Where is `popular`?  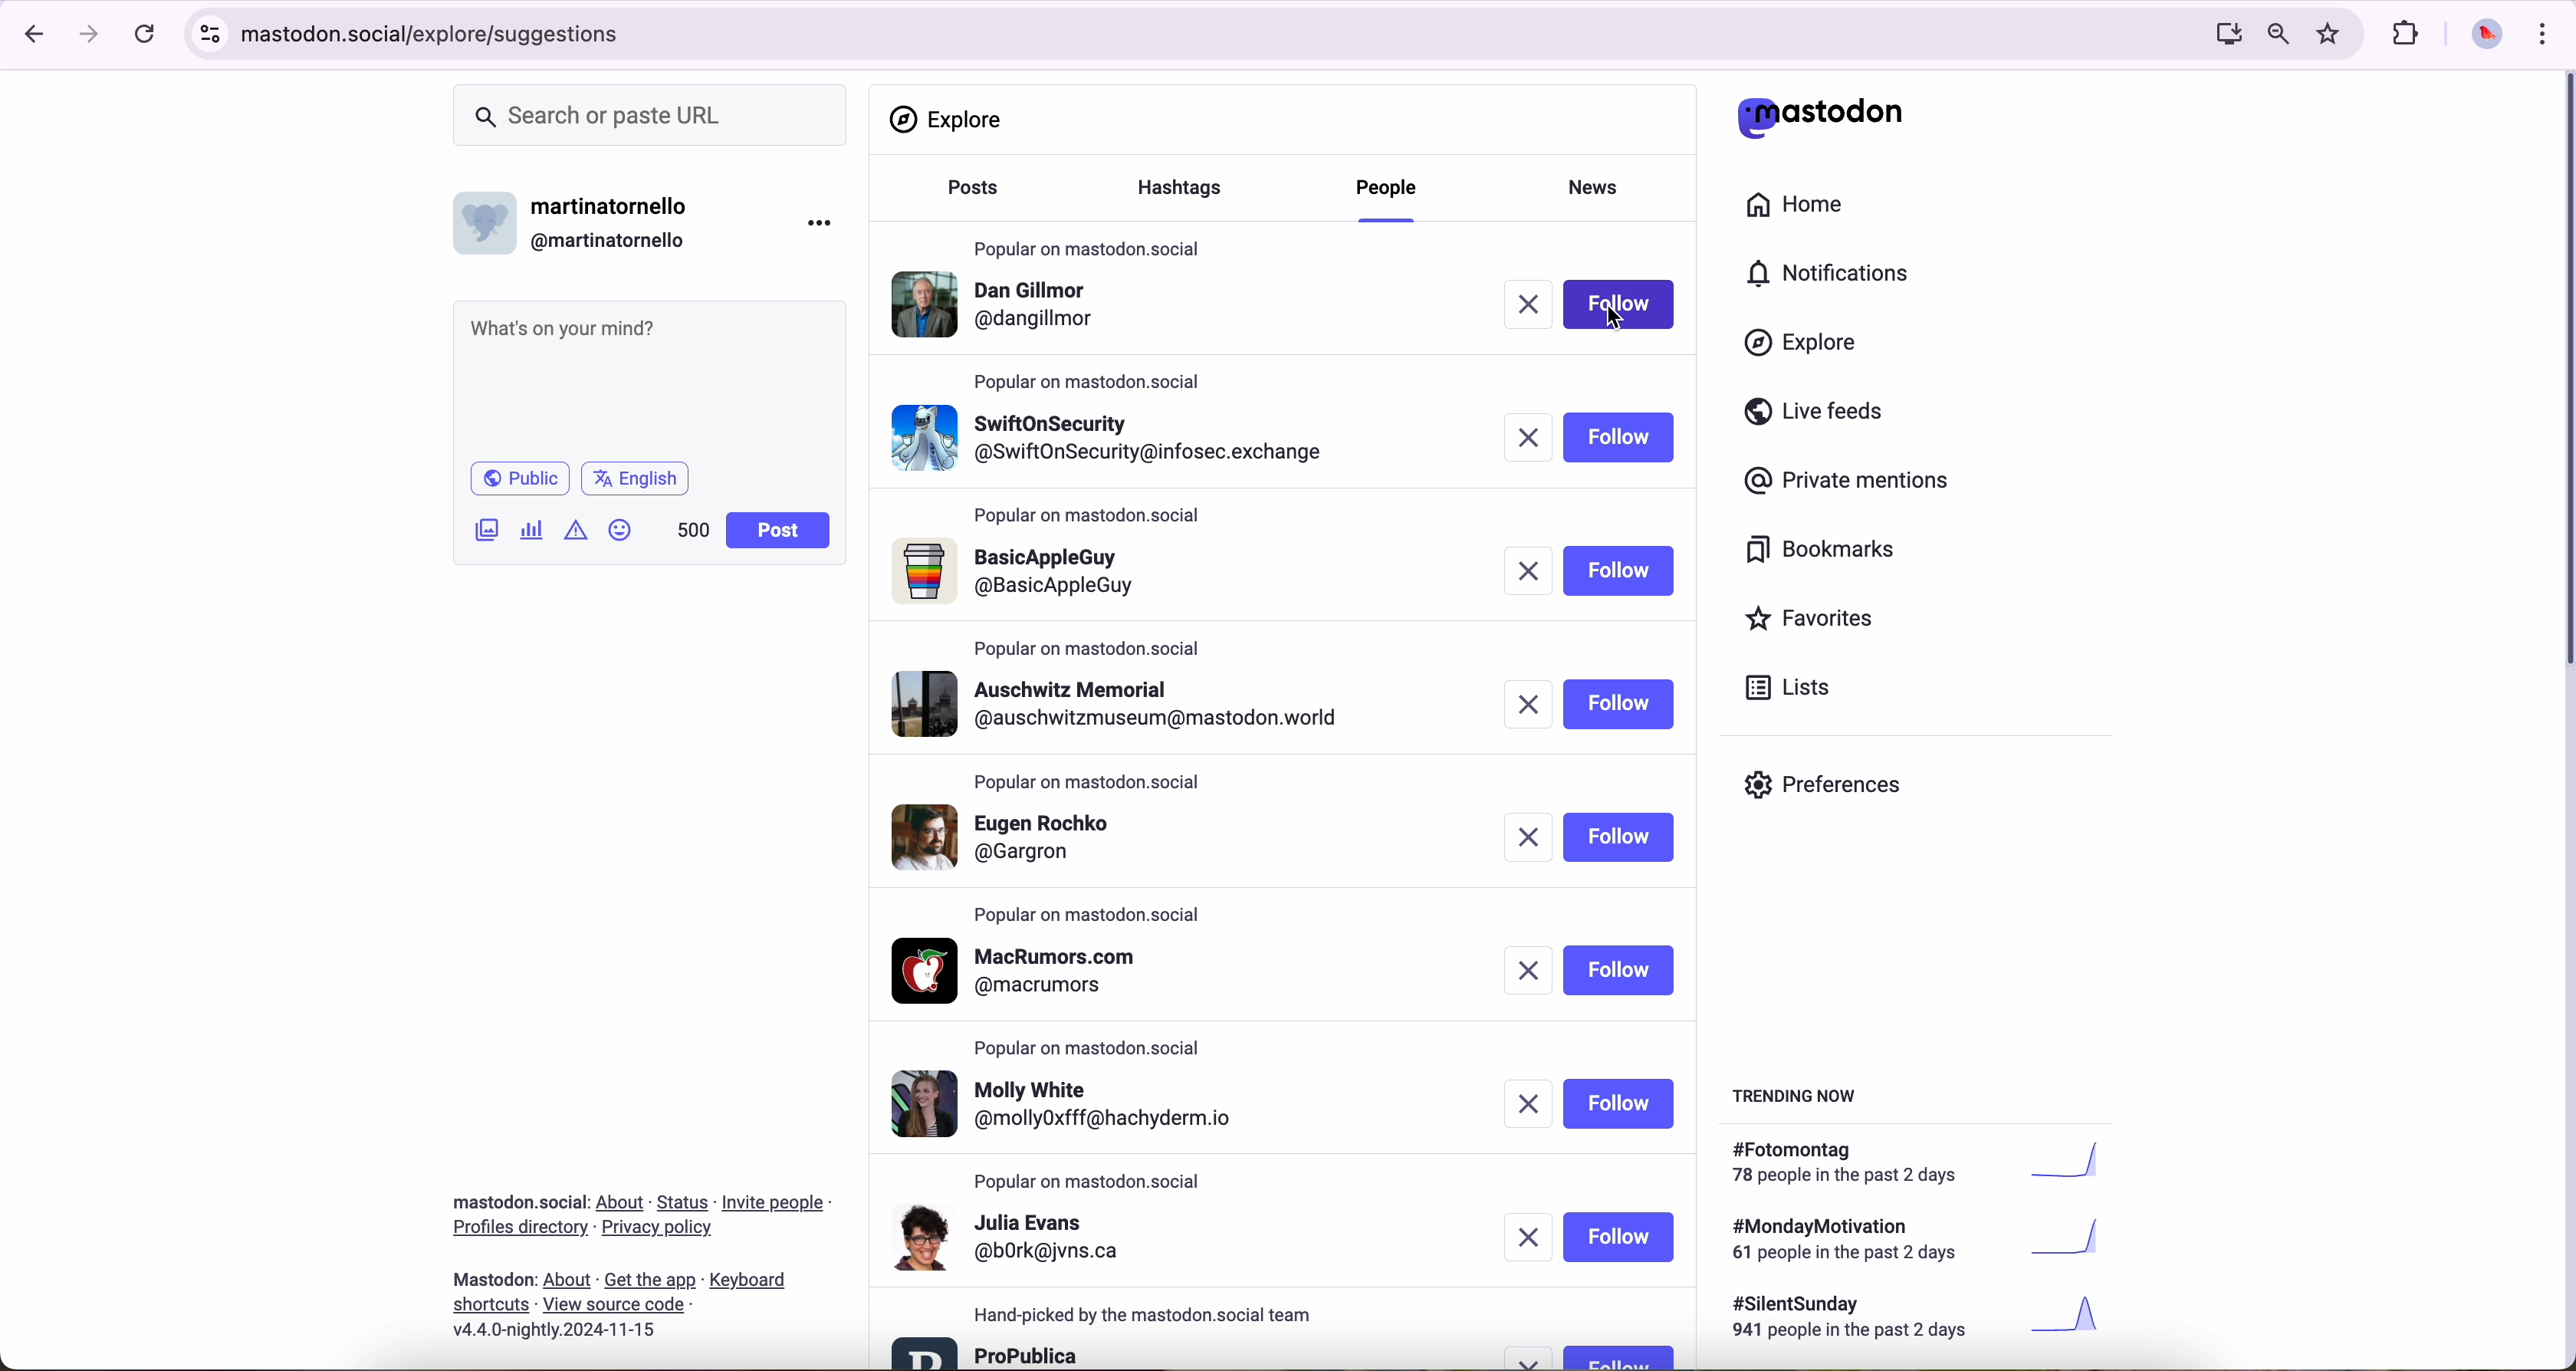 popular is located at coordinates (1088, 648).